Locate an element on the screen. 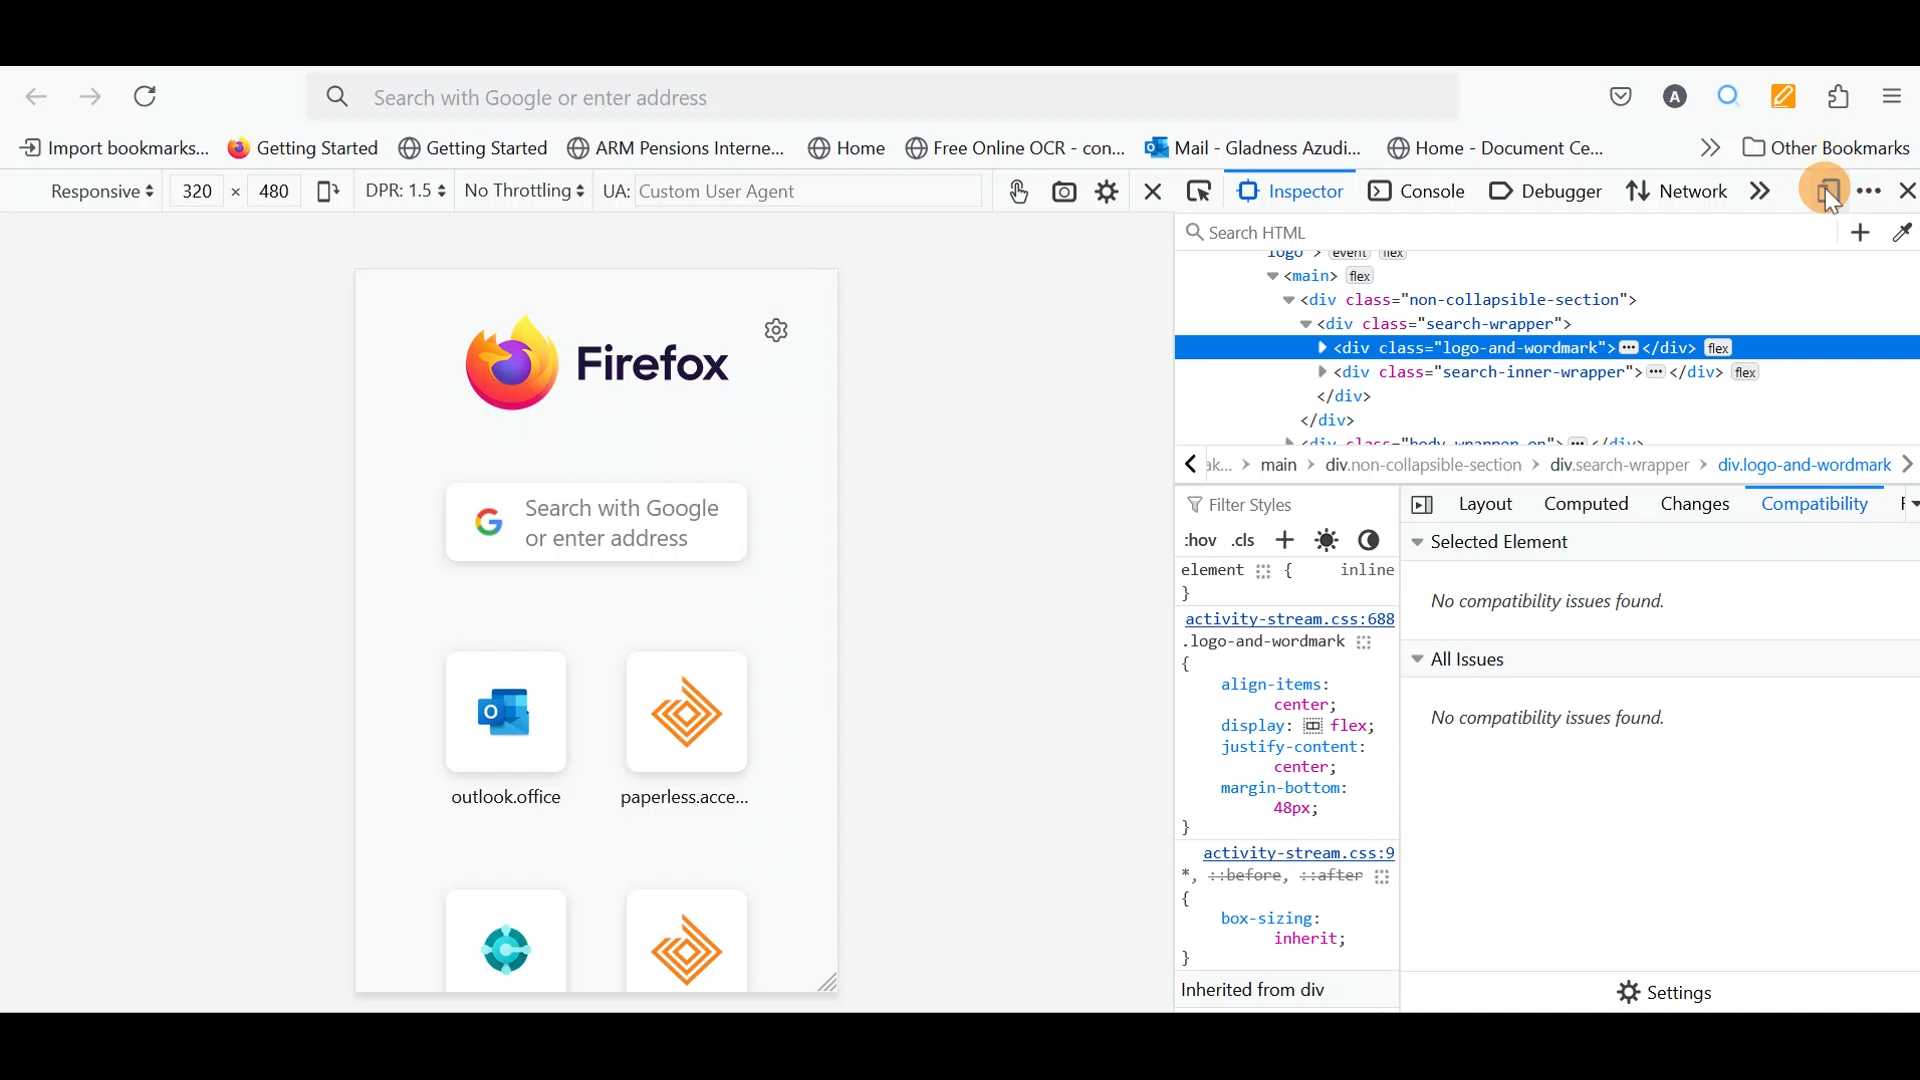  Pick an element from the page is located at coordinates (1195, 195).